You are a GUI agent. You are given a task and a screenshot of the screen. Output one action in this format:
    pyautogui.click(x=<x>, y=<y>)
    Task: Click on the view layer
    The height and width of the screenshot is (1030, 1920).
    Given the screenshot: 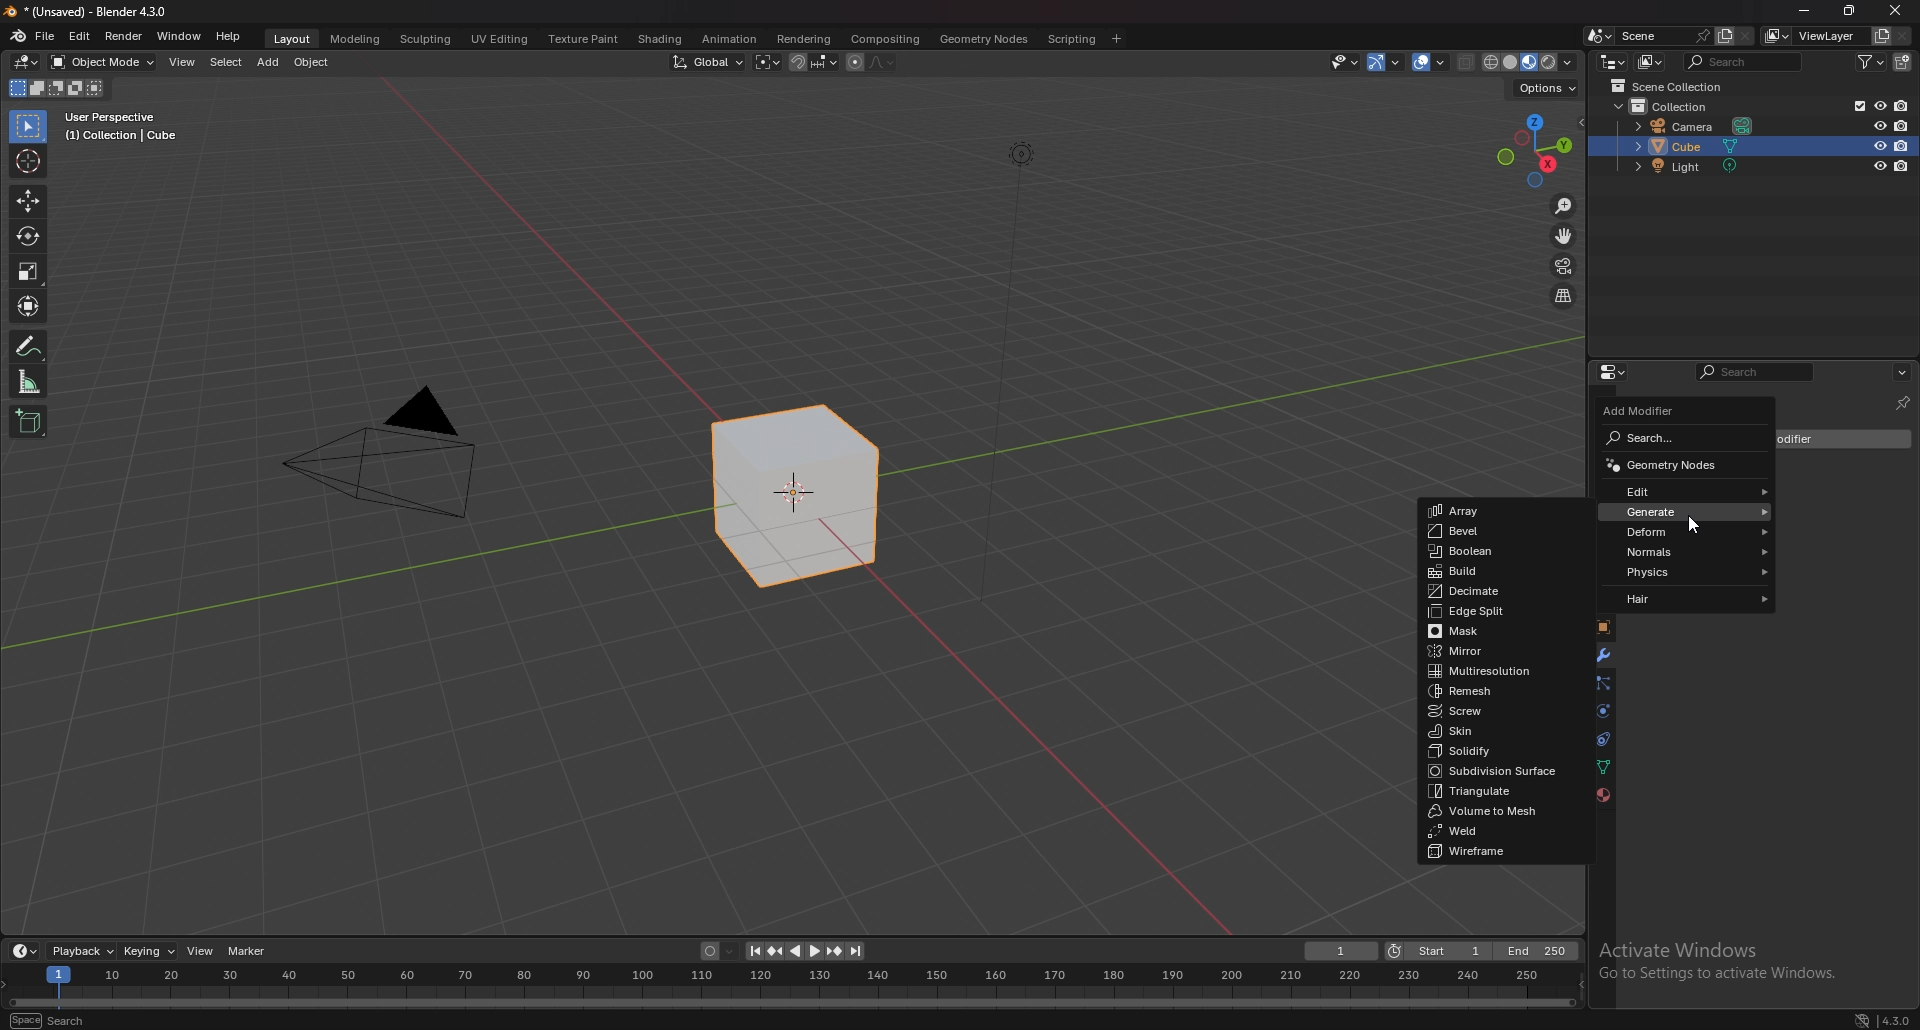 What is the action you would take?
    pyautogui.click(x=1813, y=36)
    